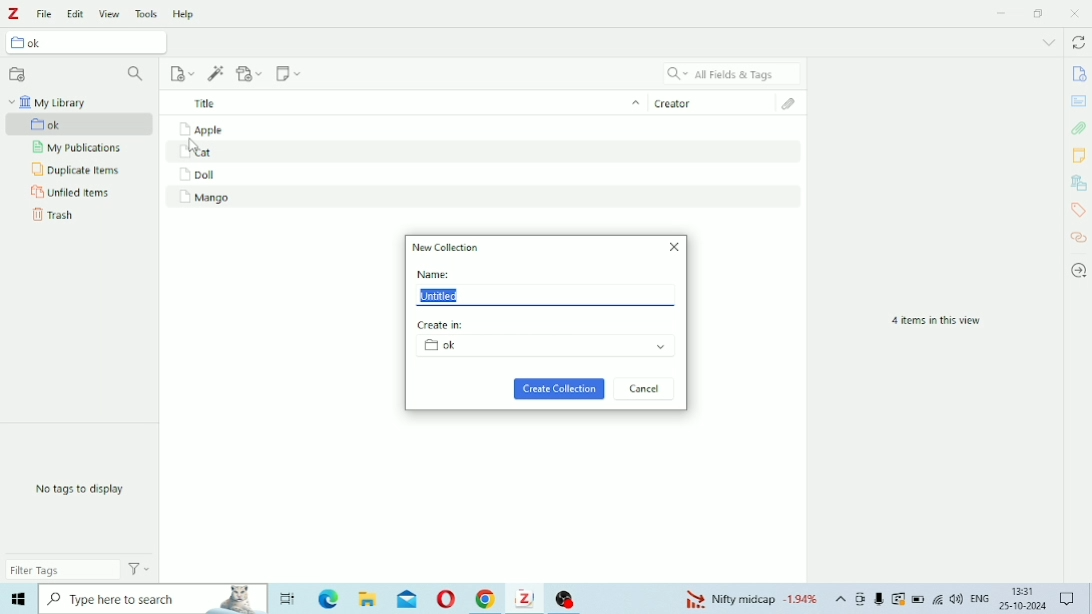 The image size is (1092, 614). I want to click on Help, so click(184, 13).